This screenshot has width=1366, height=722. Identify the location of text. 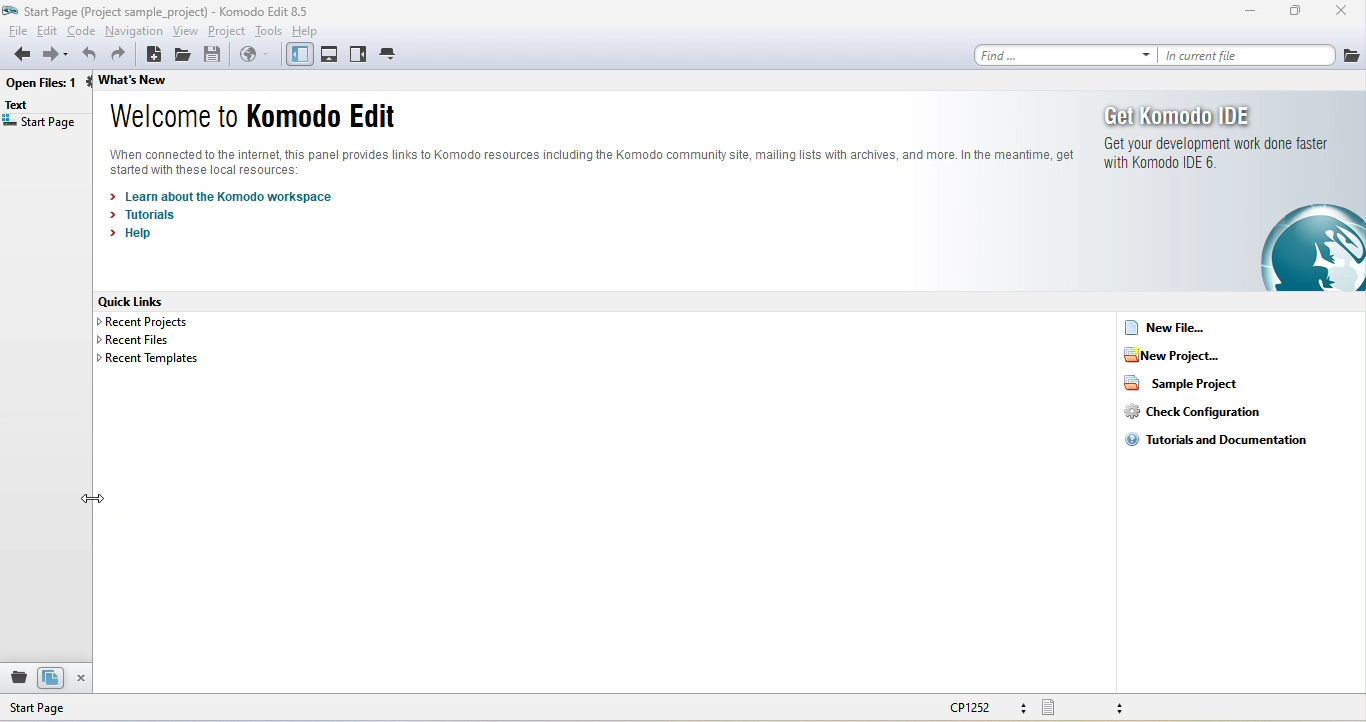
(23, 106).